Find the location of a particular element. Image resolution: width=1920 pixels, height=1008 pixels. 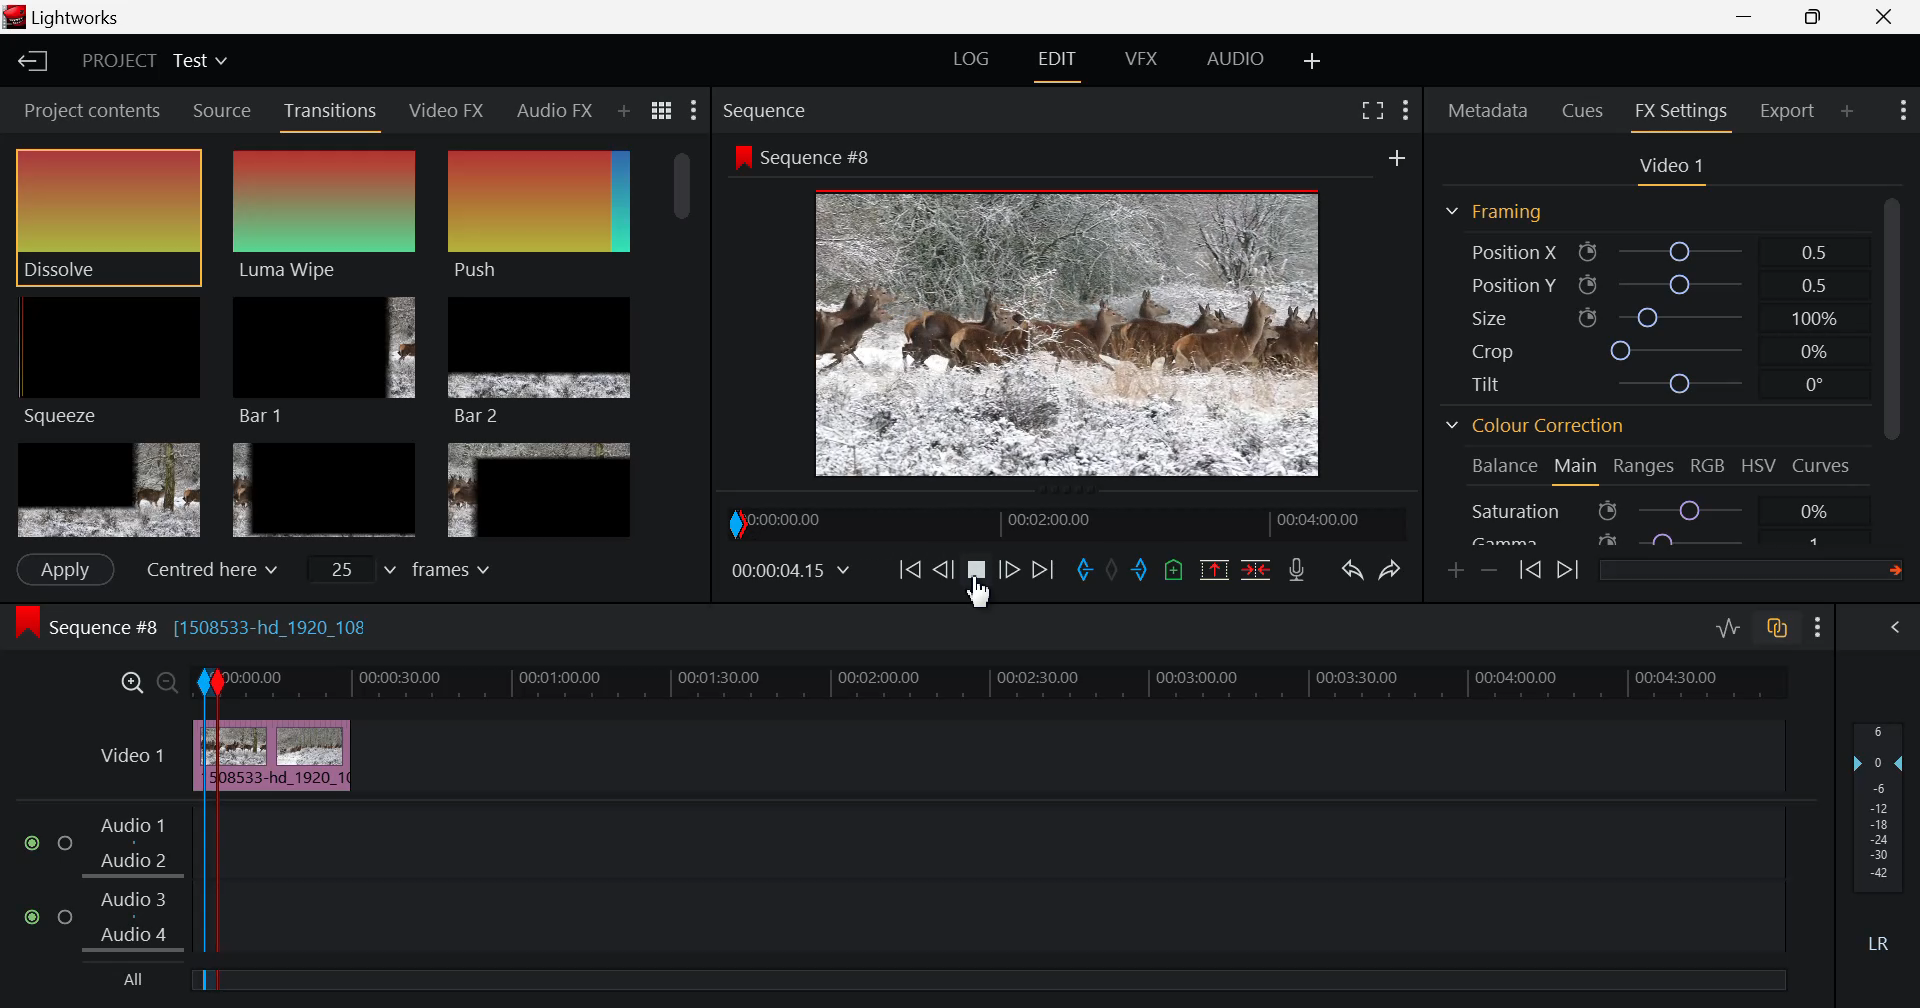

Delete/Cut is located at coordinates (1256, 567).